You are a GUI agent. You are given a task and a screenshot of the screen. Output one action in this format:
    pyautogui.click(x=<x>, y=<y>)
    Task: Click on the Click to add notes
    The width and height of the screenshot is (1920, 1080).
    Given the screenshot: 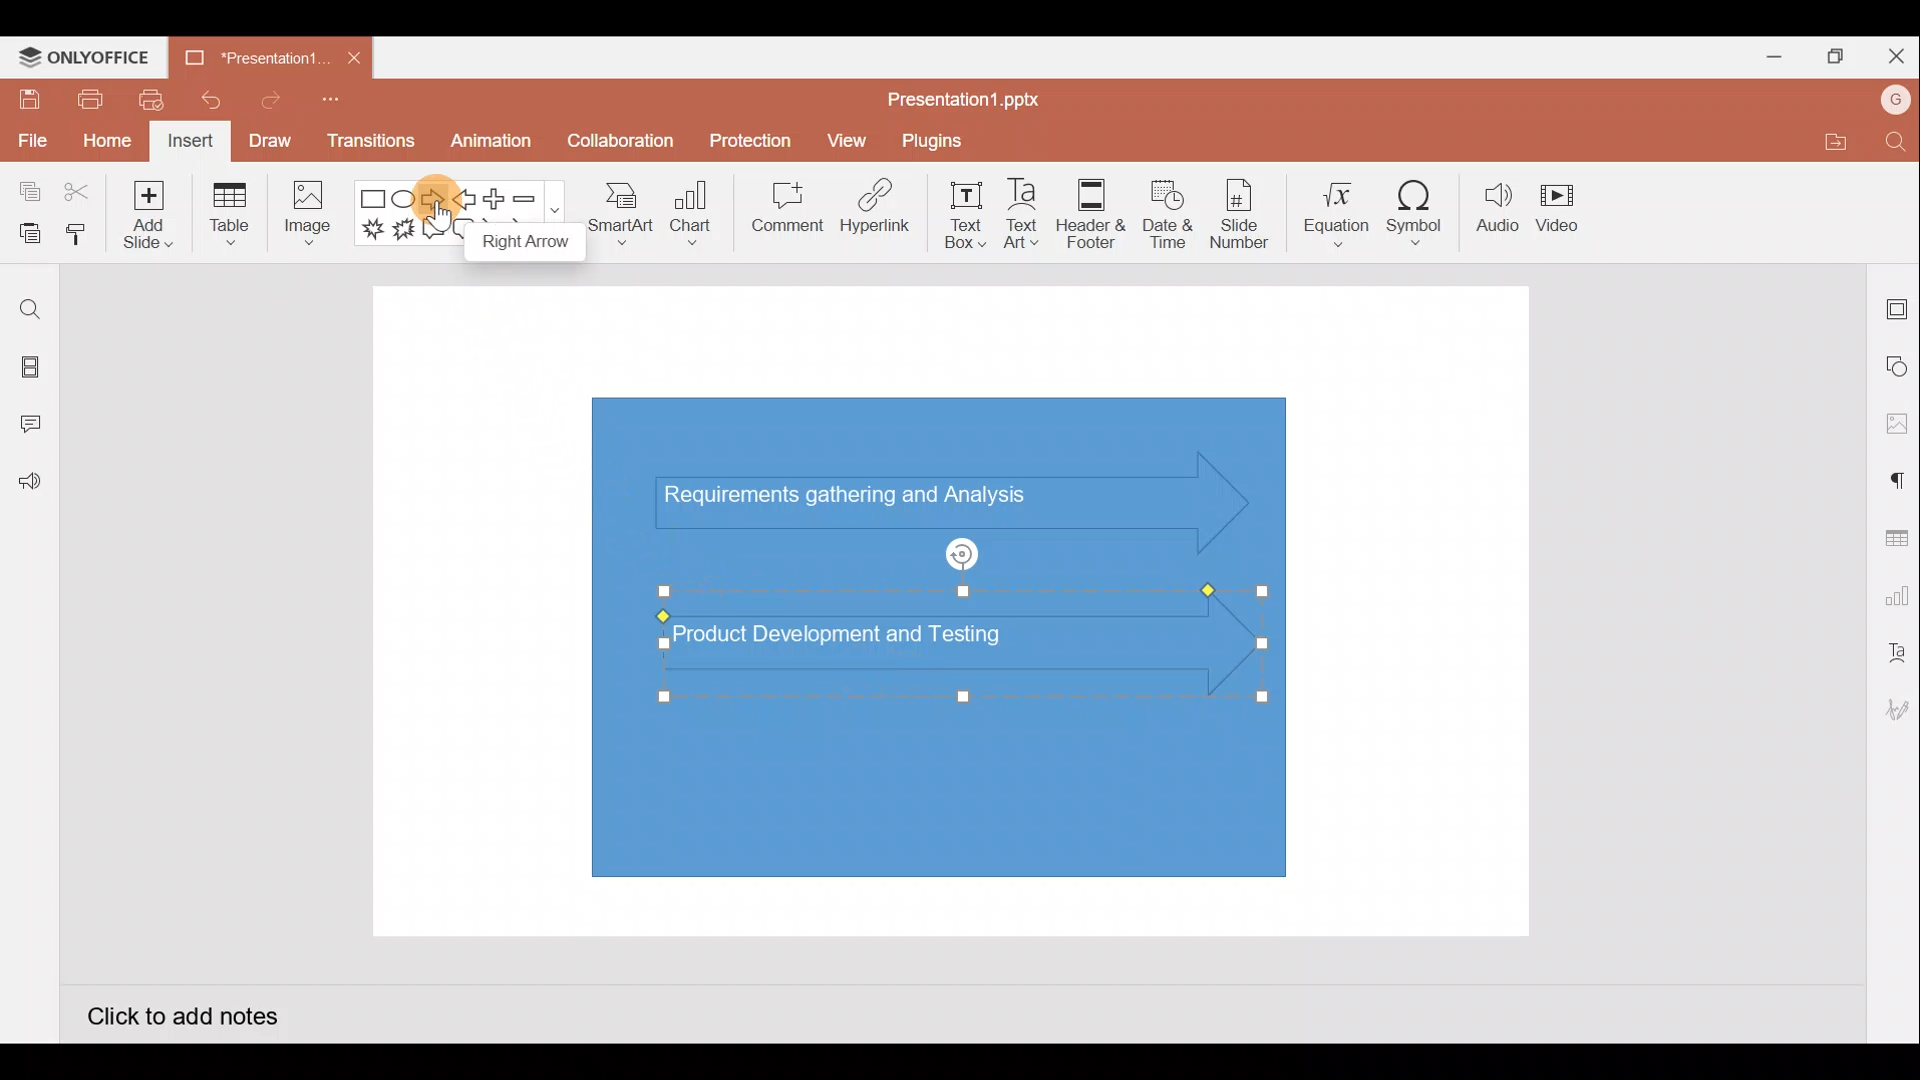 What is the action you would take?
    pyautogui.click(x=182, y=1014)
    